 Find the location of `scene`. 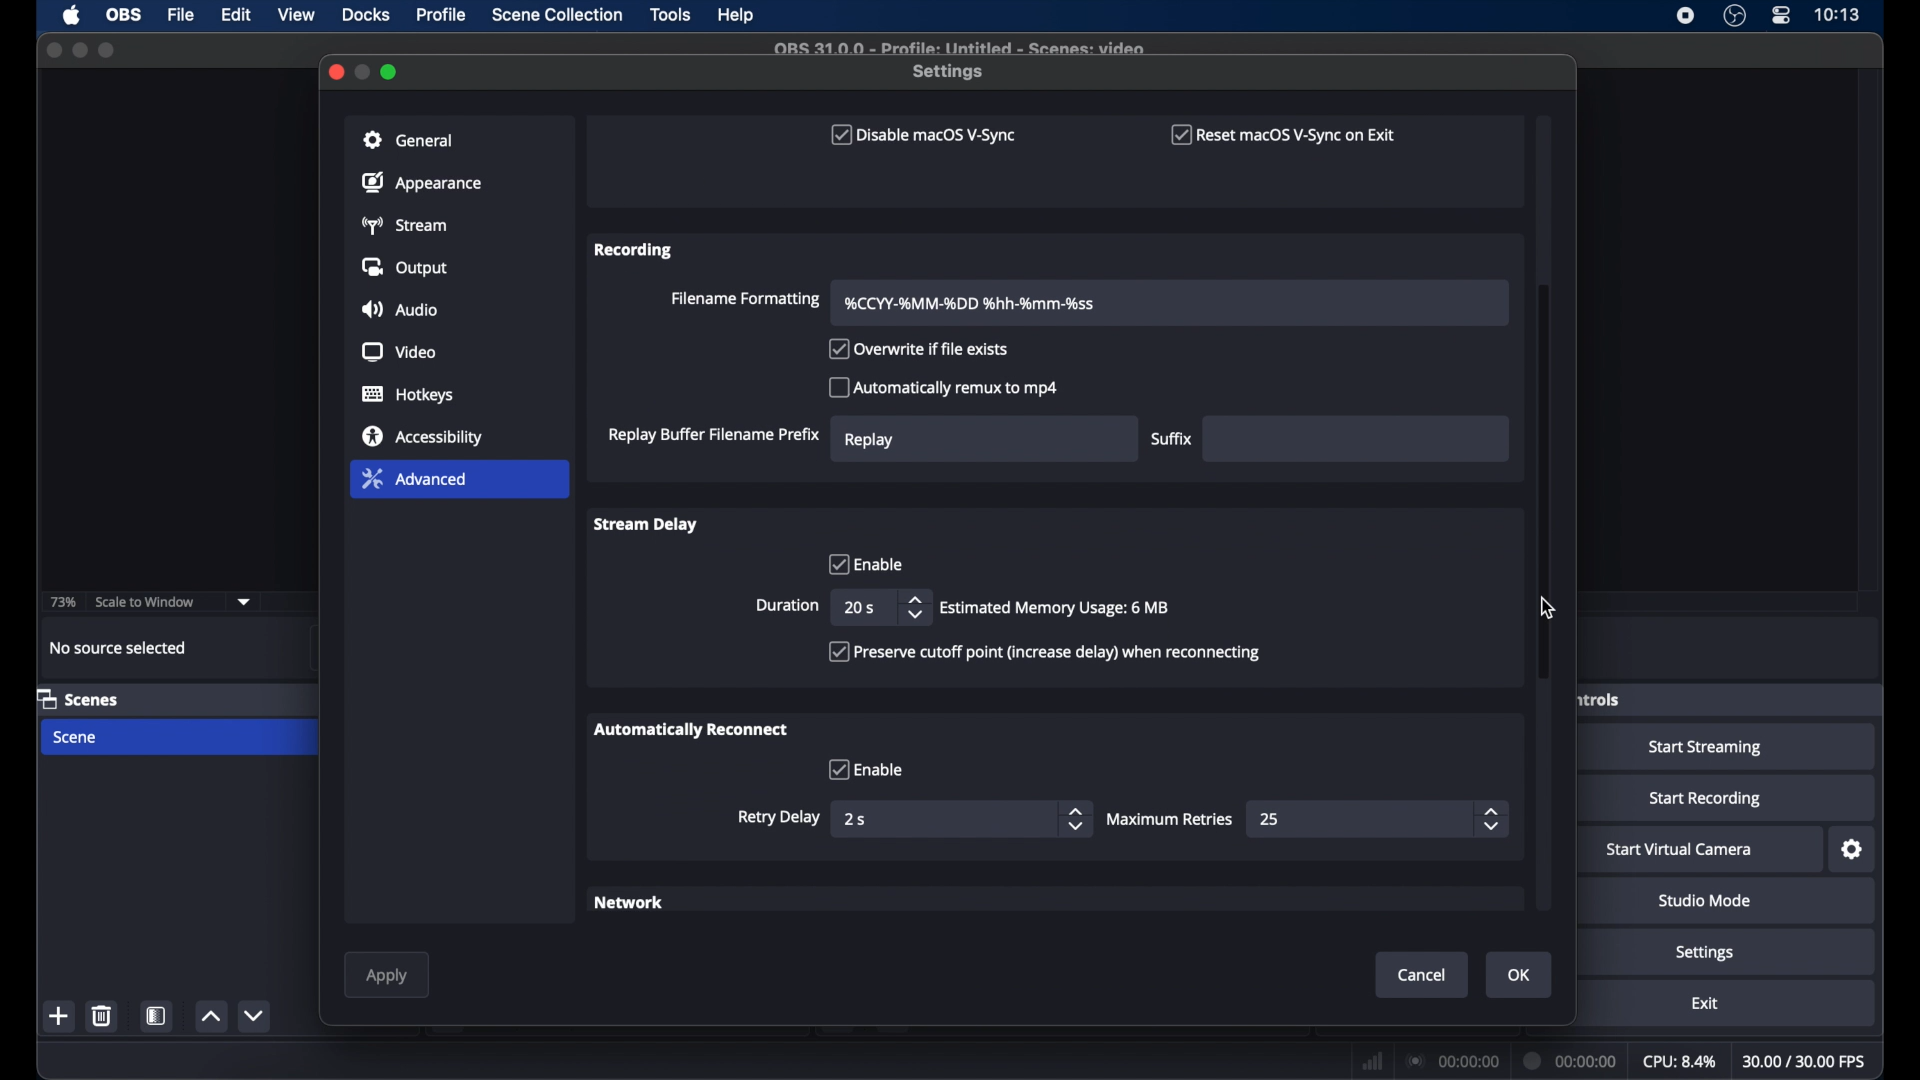

scene is located at coordinates (77, 738).